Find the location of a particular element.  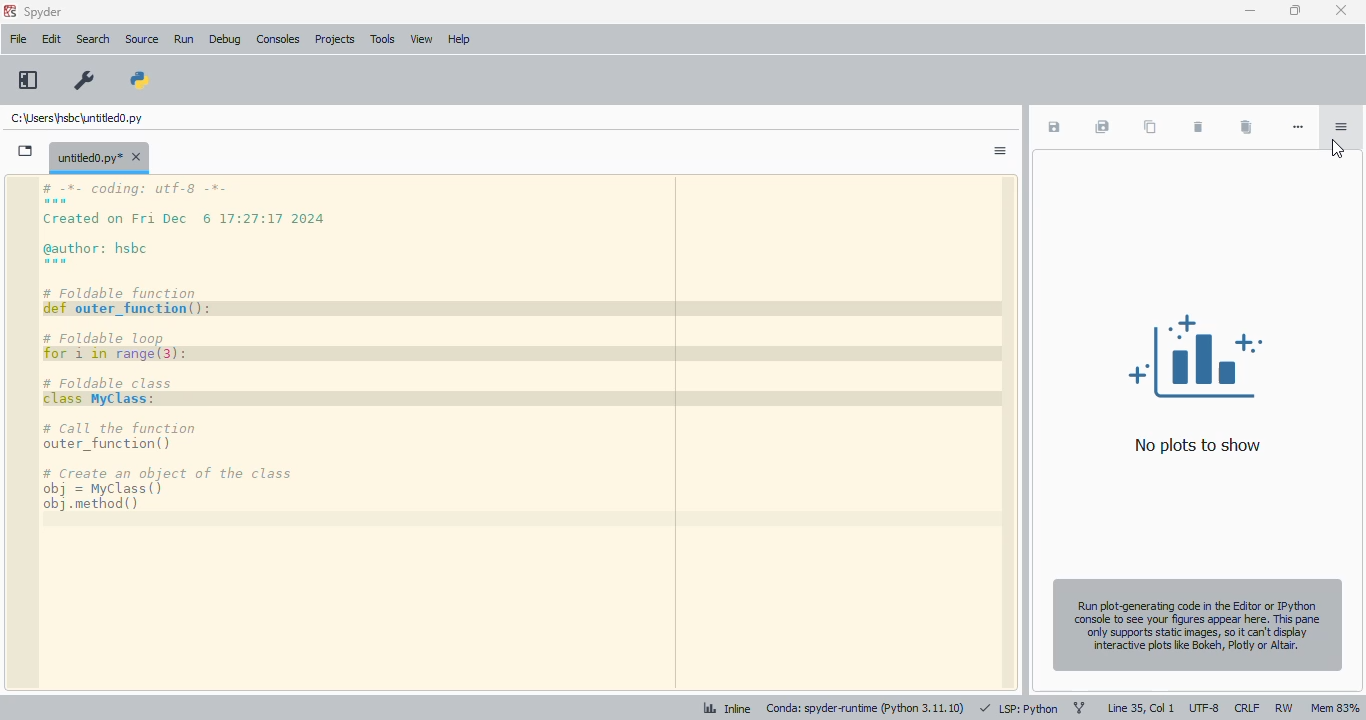

inline is located at coordinates (726, 707).